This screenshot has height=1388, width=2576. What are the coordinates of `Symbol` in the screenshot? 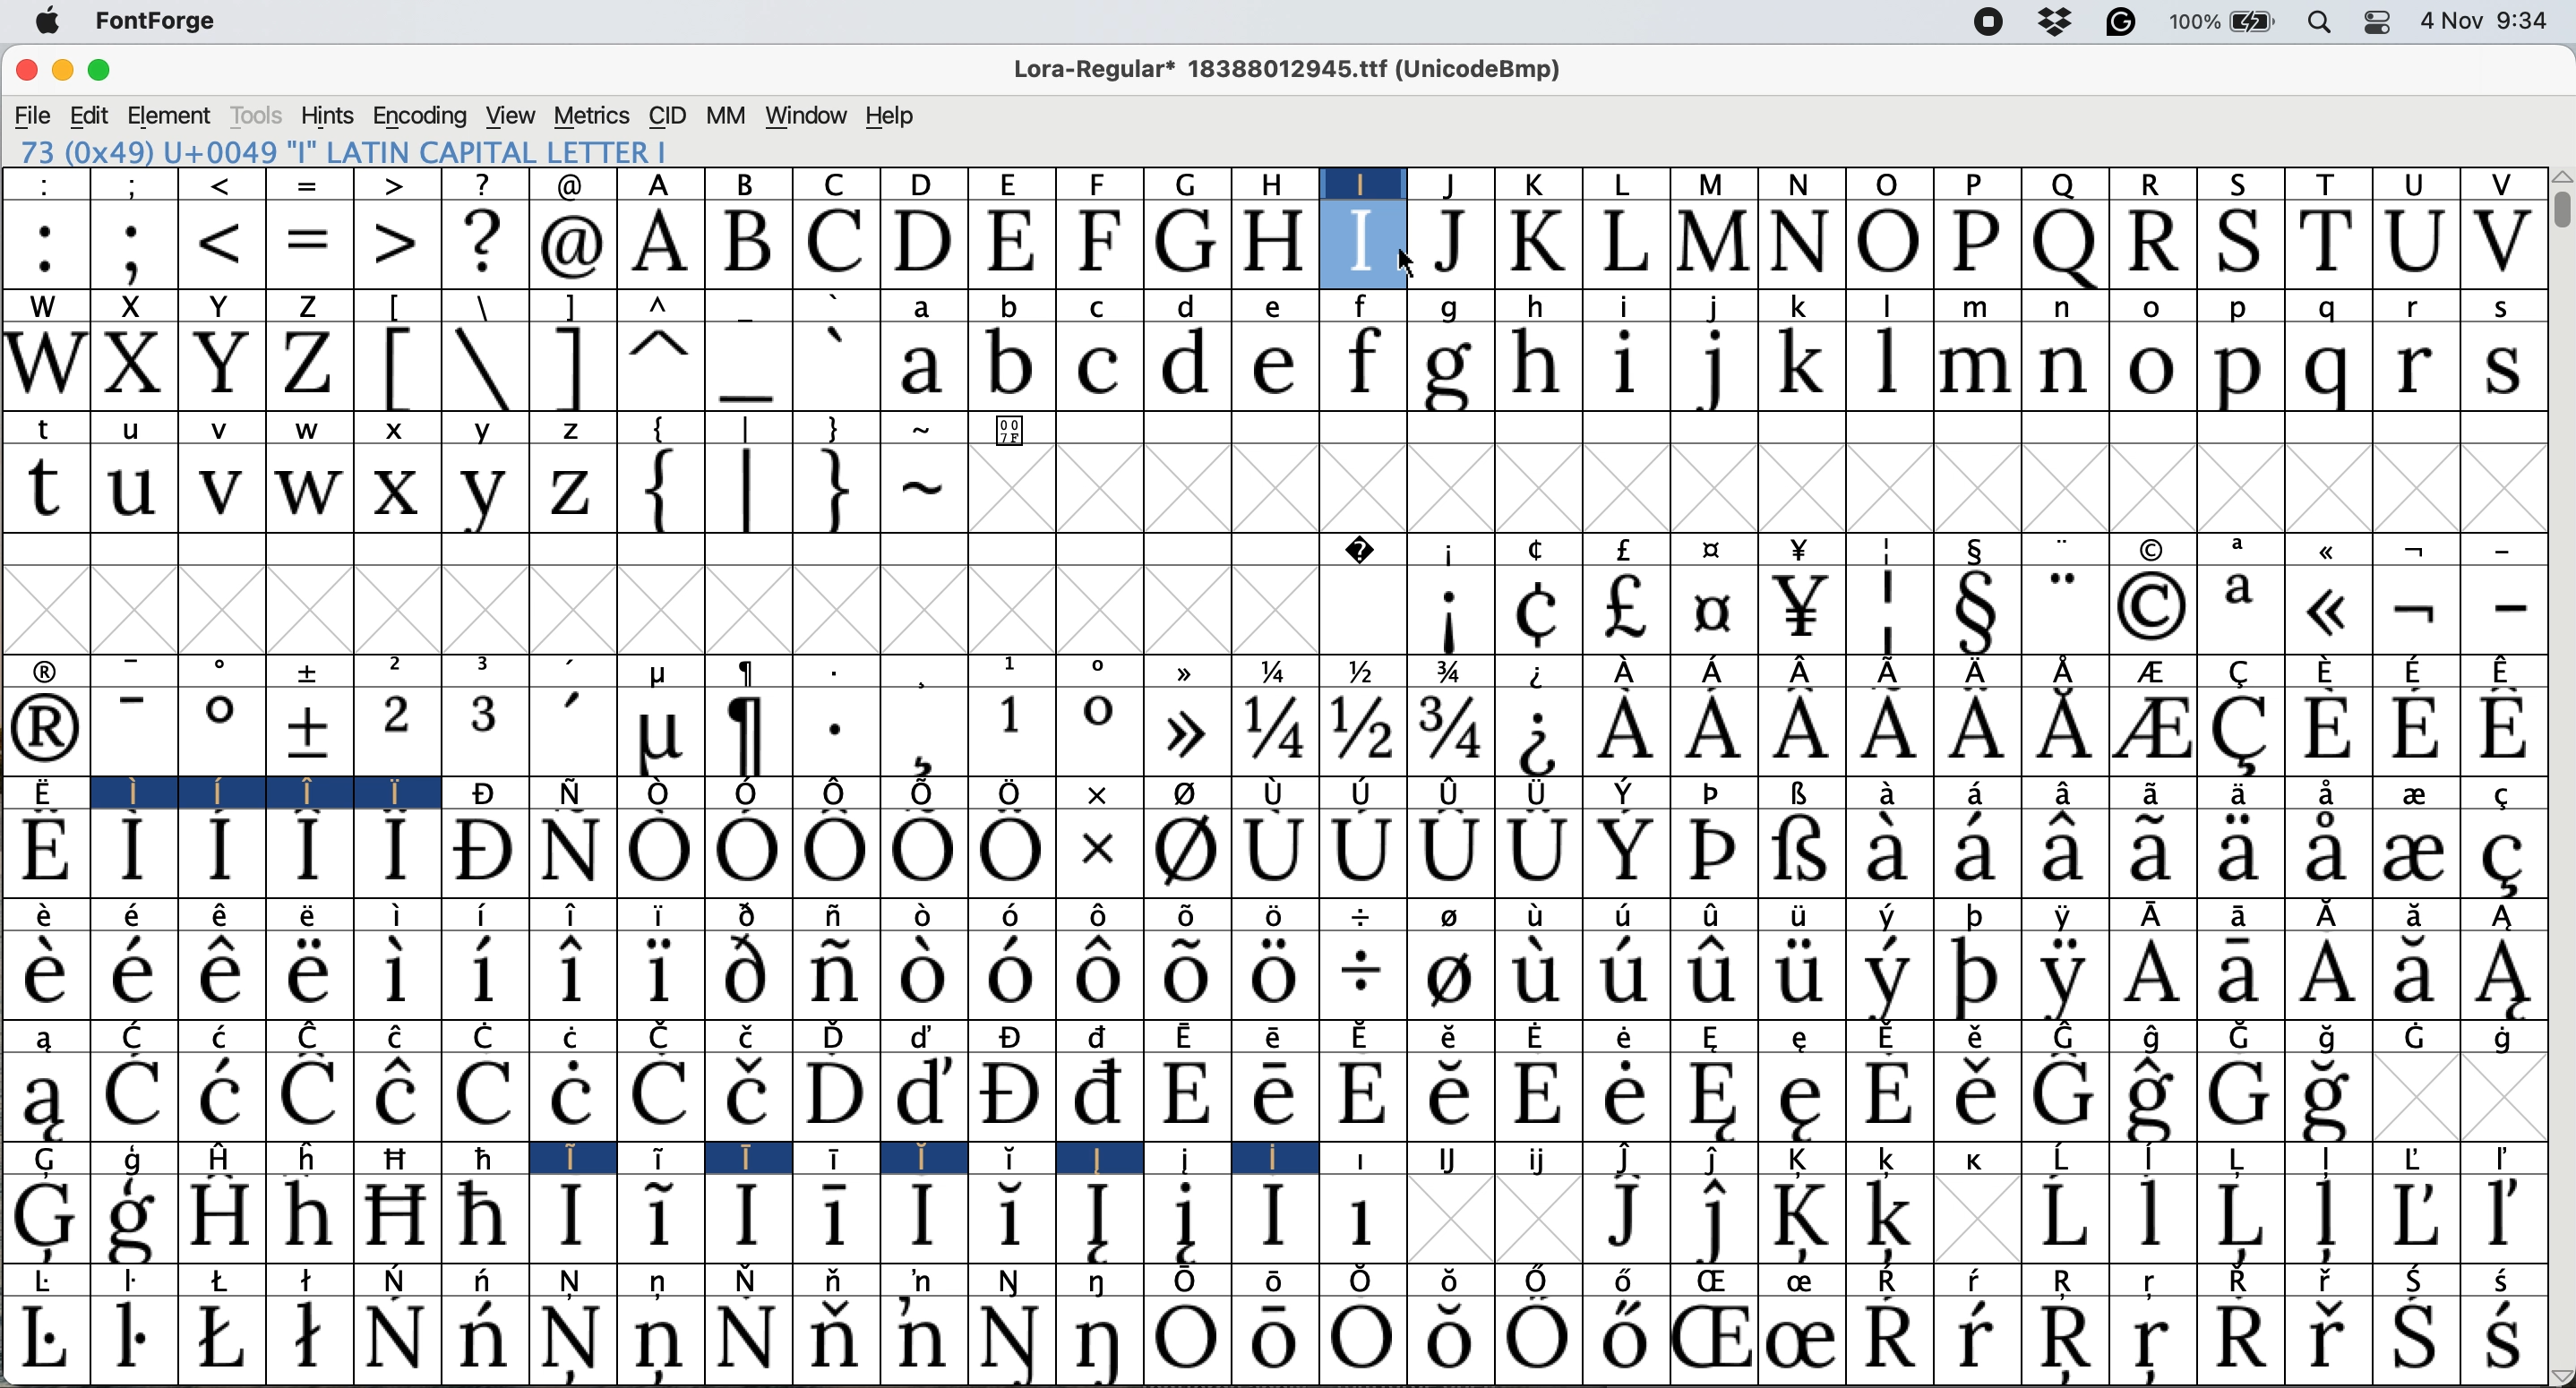 It's located at (921, 1338).